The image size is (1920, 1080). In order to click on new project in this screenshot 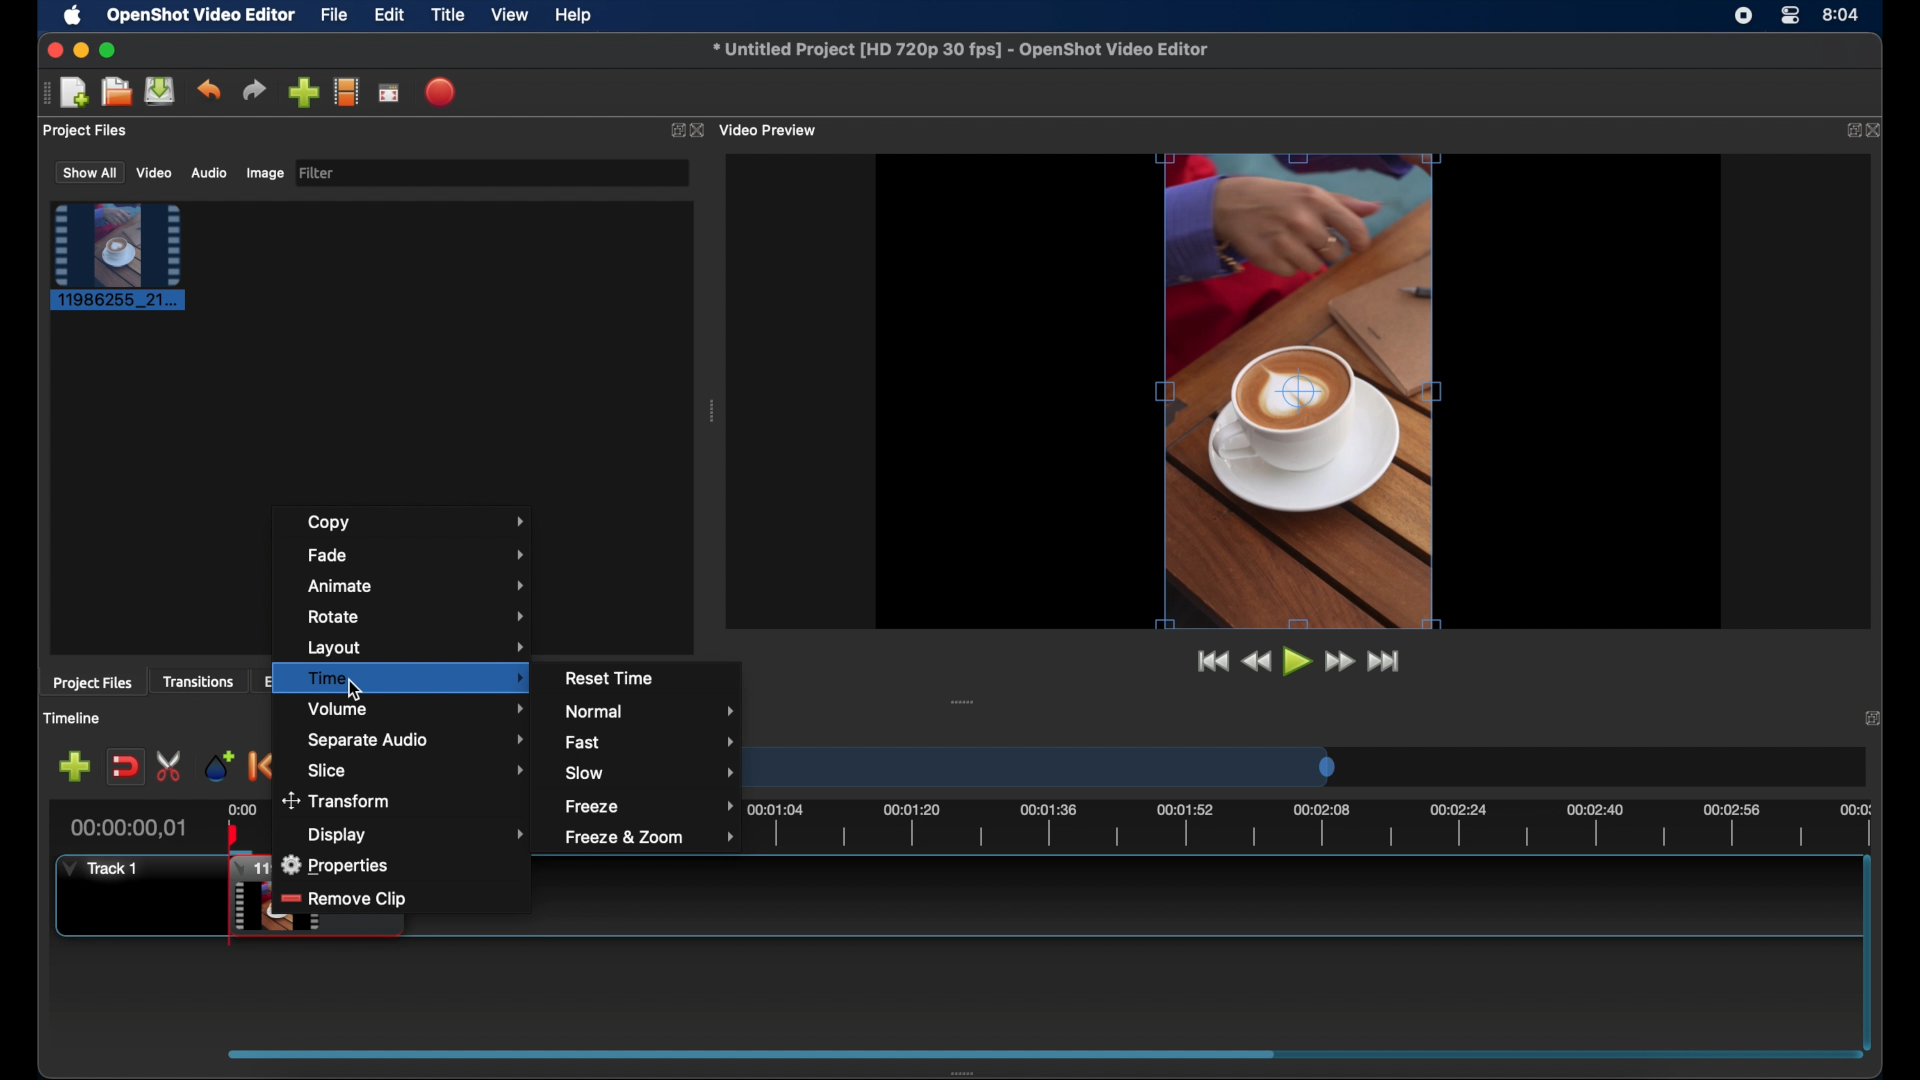, I will do `click(76, 91)`.